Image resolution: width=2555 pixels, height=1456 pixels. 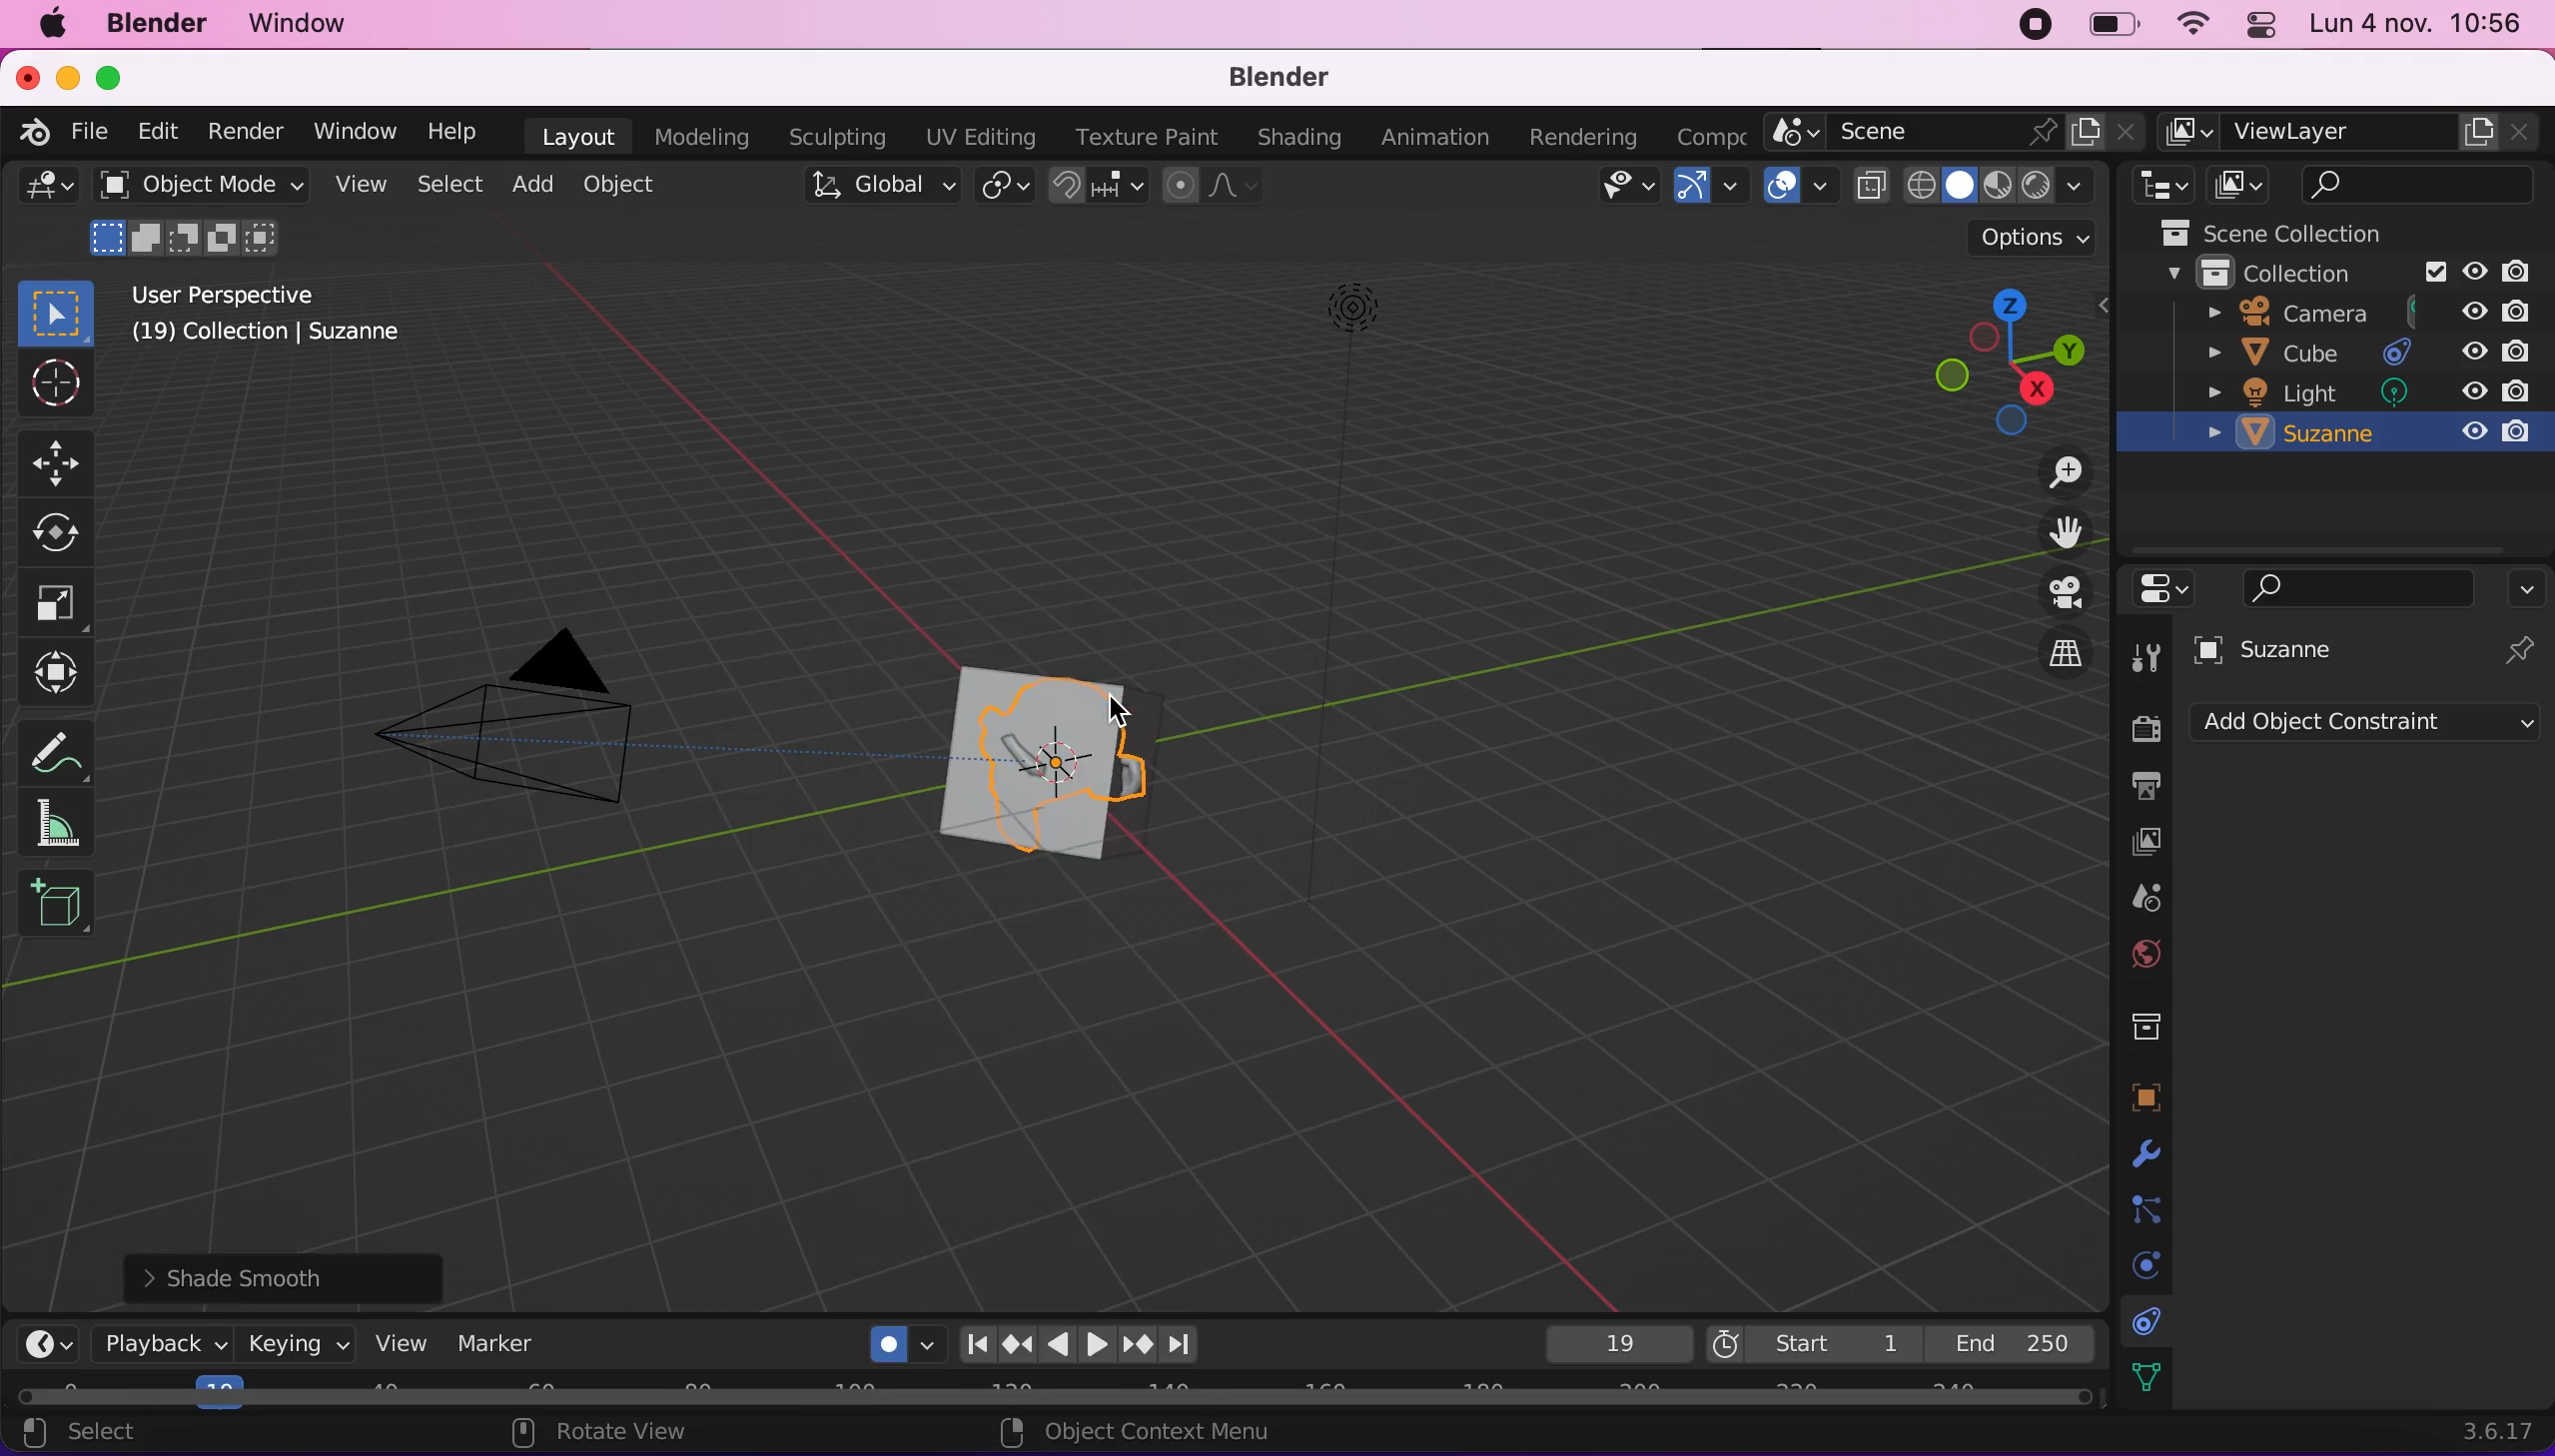 What do you see at coordinates (67, 604) in the screenshot?
I see `scale` at bounding box center [67, 604].